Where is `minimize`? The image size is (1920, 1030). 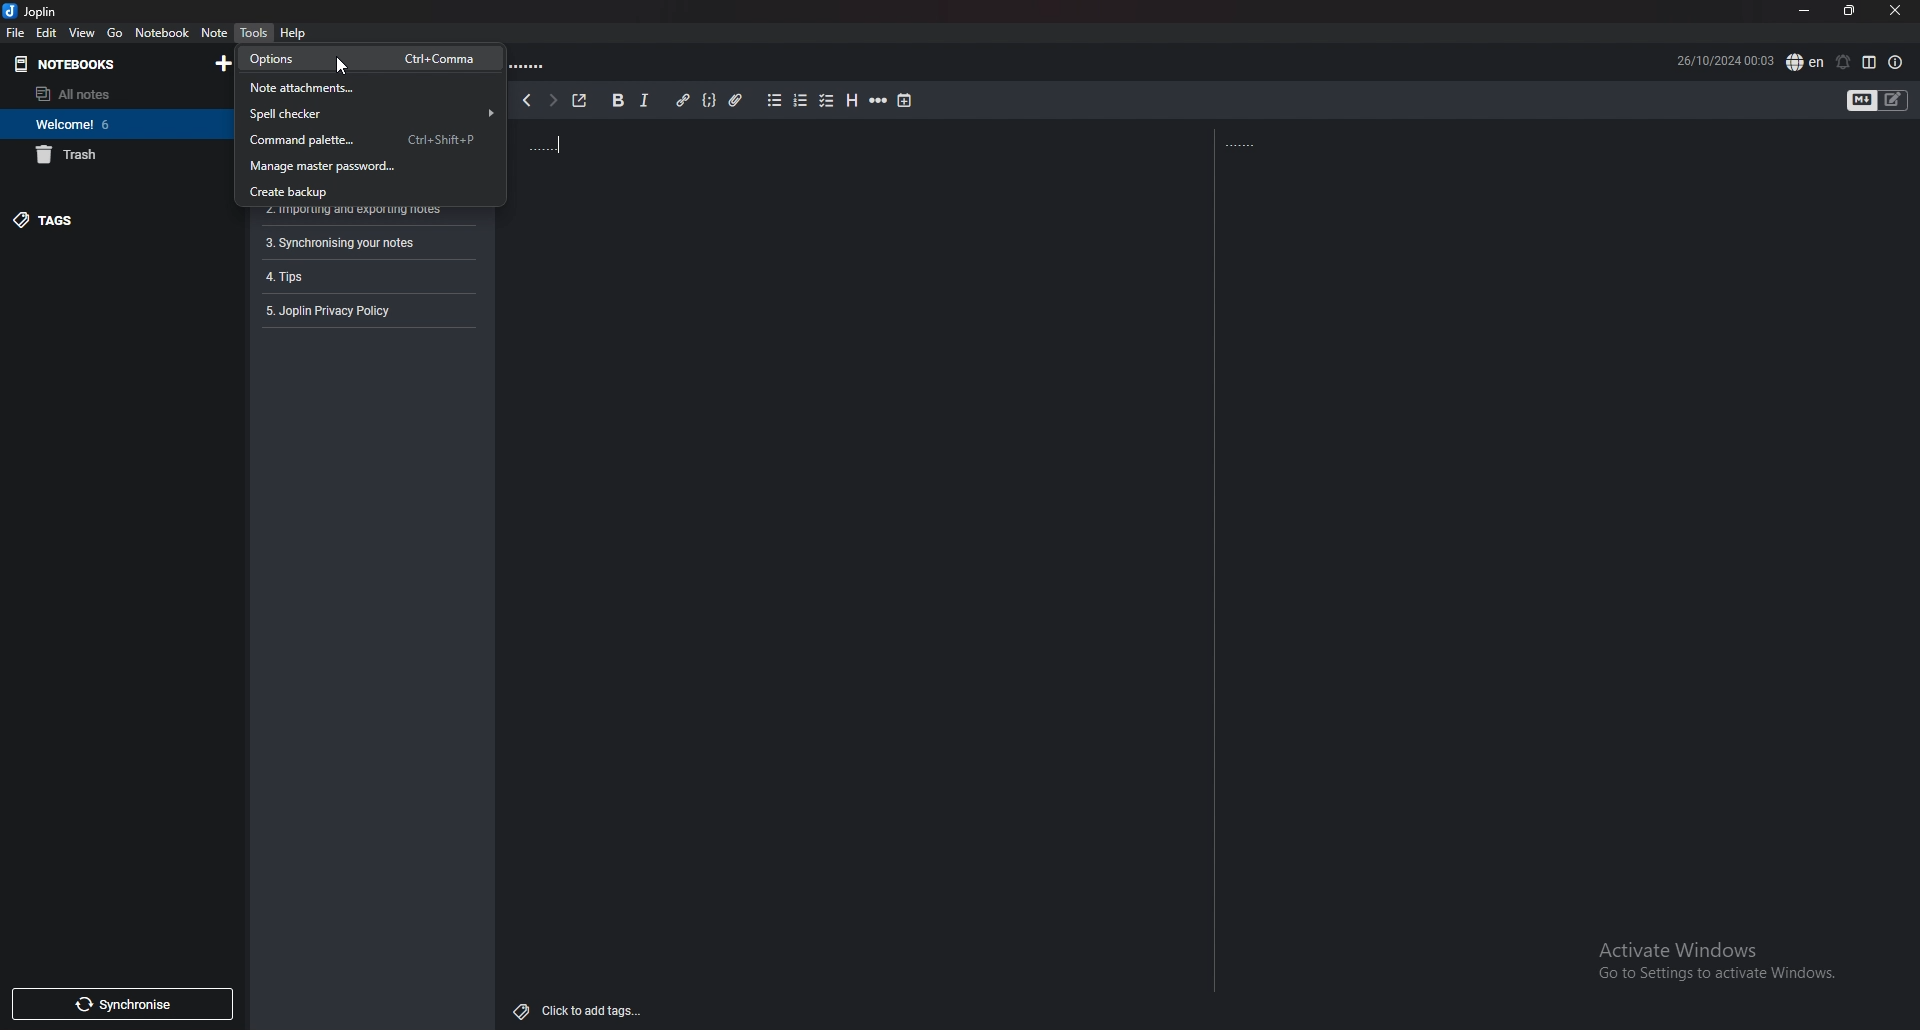 minimize is located at coordinates (1802, 9).